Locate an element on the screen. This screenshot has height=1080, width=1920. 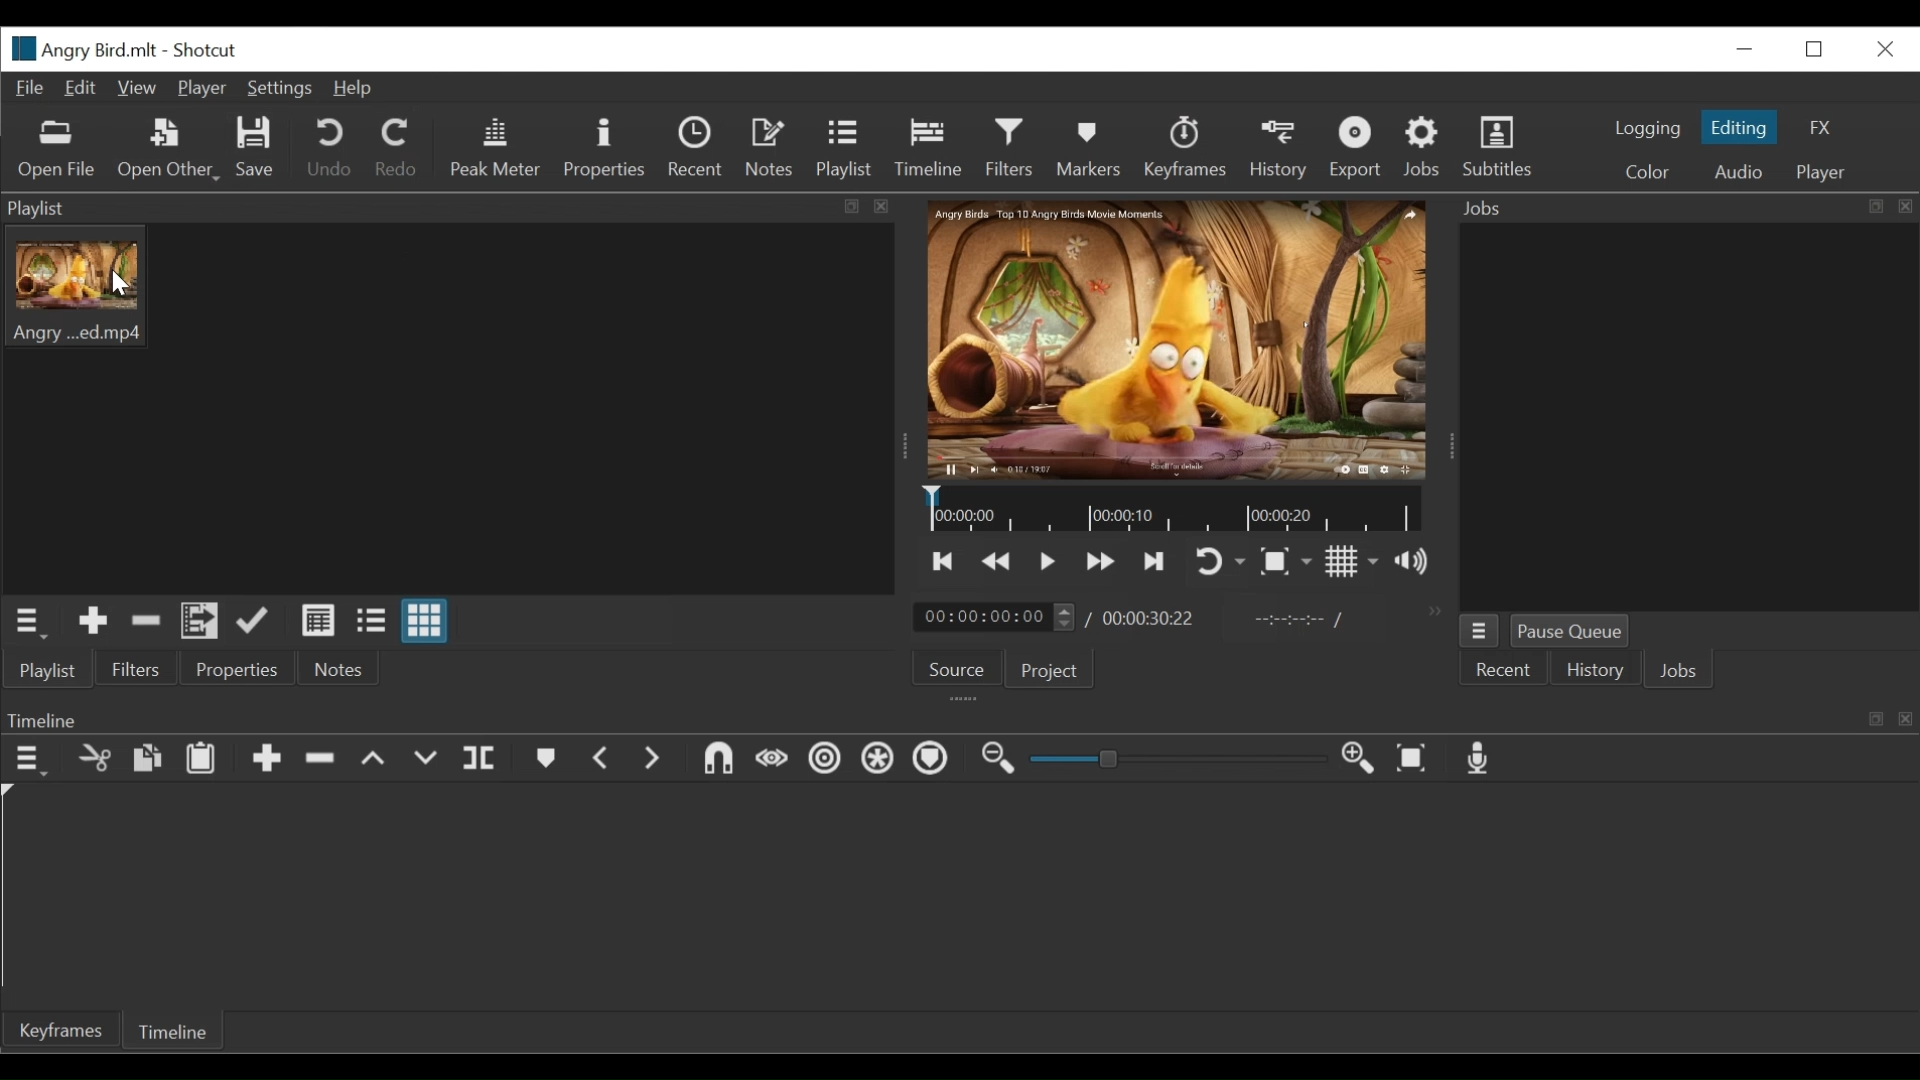
Pause Queue is located at coordinates (1574, 630).